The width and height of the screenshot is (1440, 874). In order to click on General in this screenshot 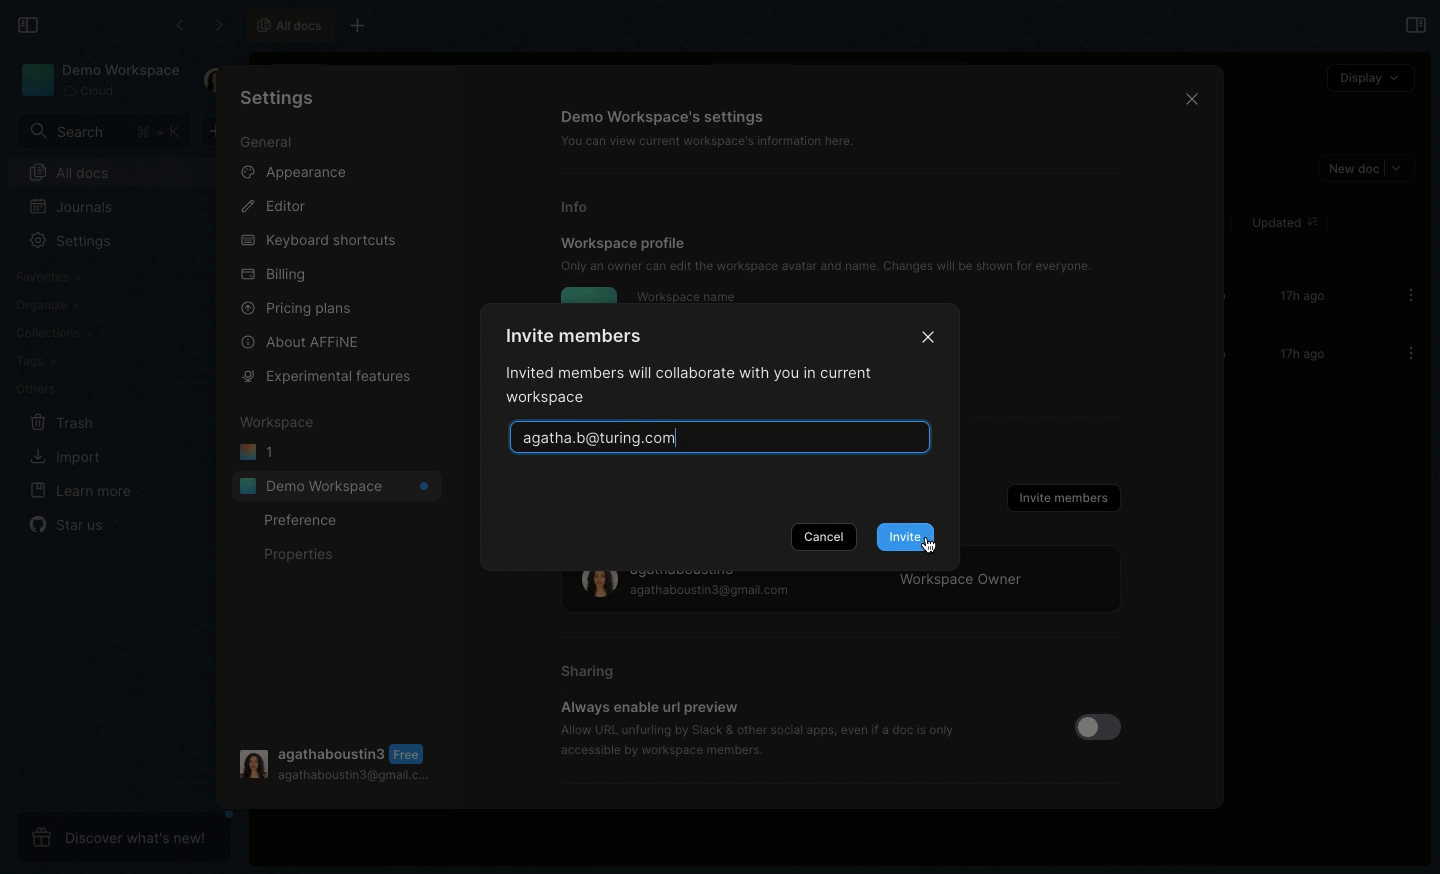, I will do `click(269, 141)`.